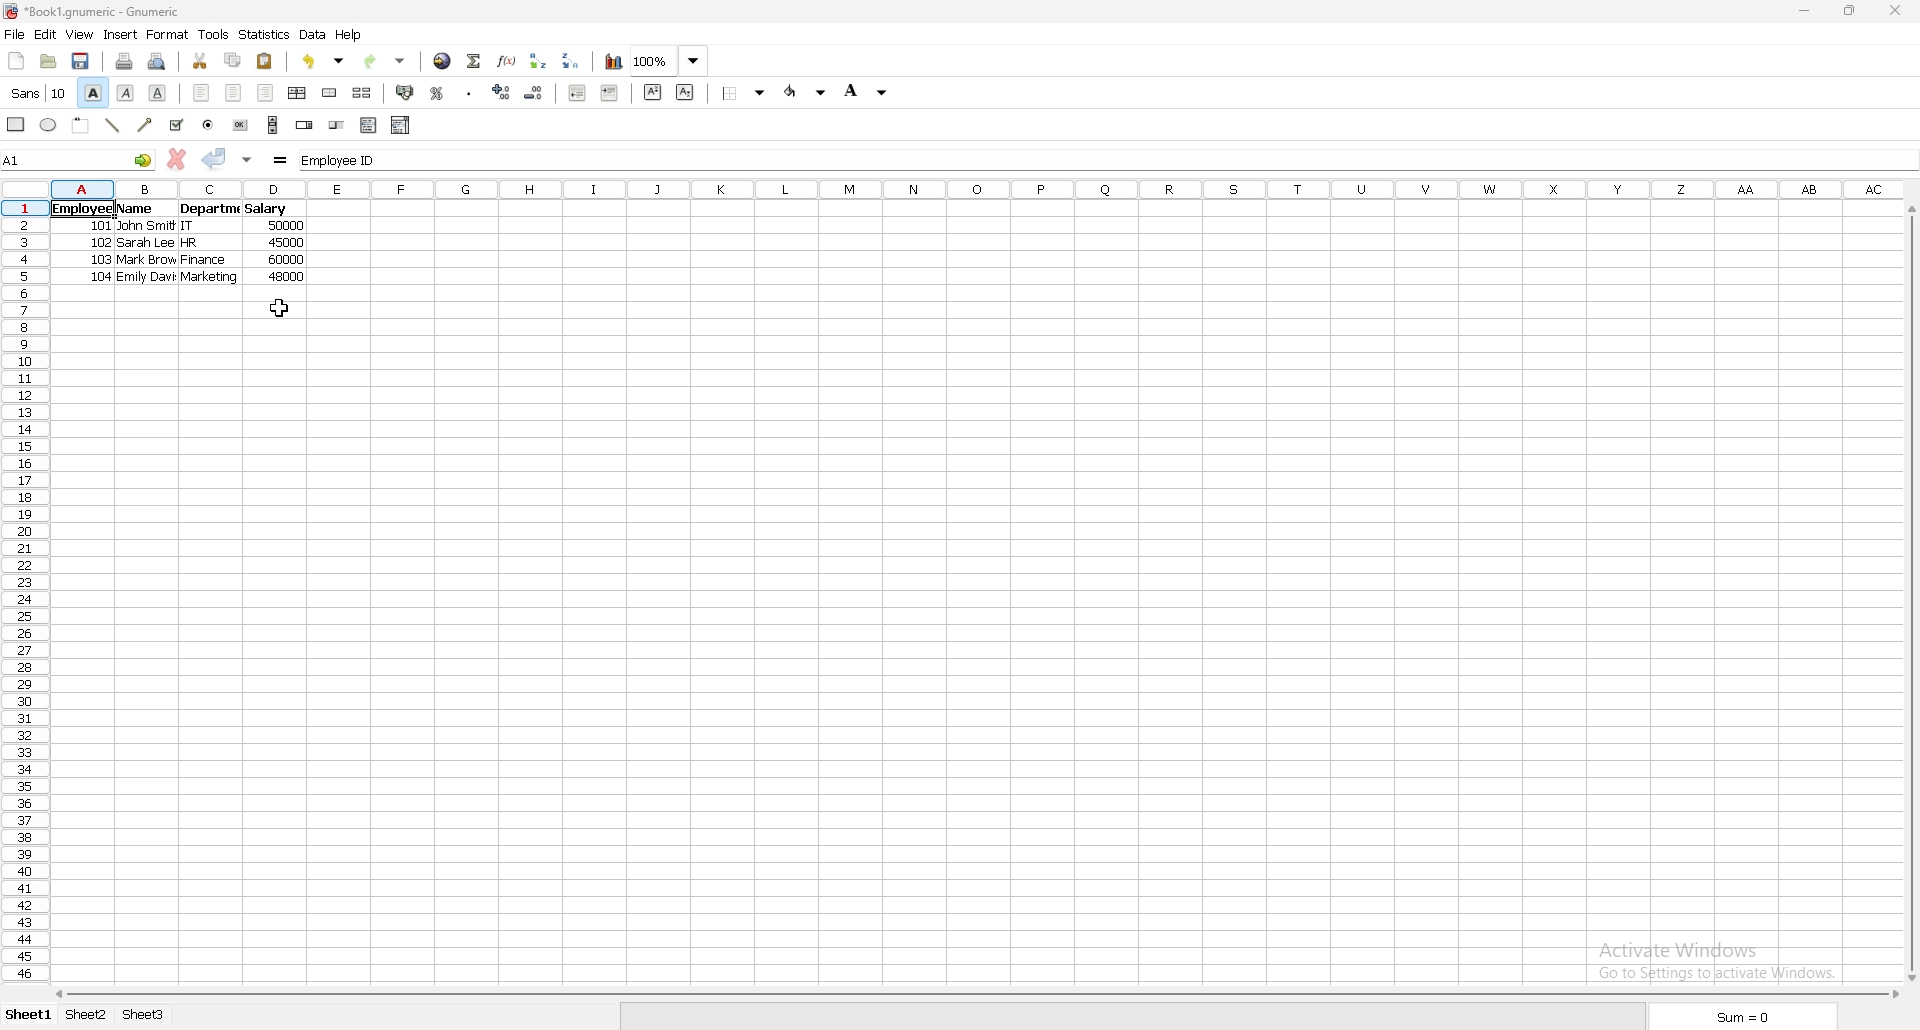 Image resolution: width=1920 pixels, height=1030 pixels. What do you see at coordinates (159, 94) in the screenshot?
I see `underline` at bounding box center [159, 94].